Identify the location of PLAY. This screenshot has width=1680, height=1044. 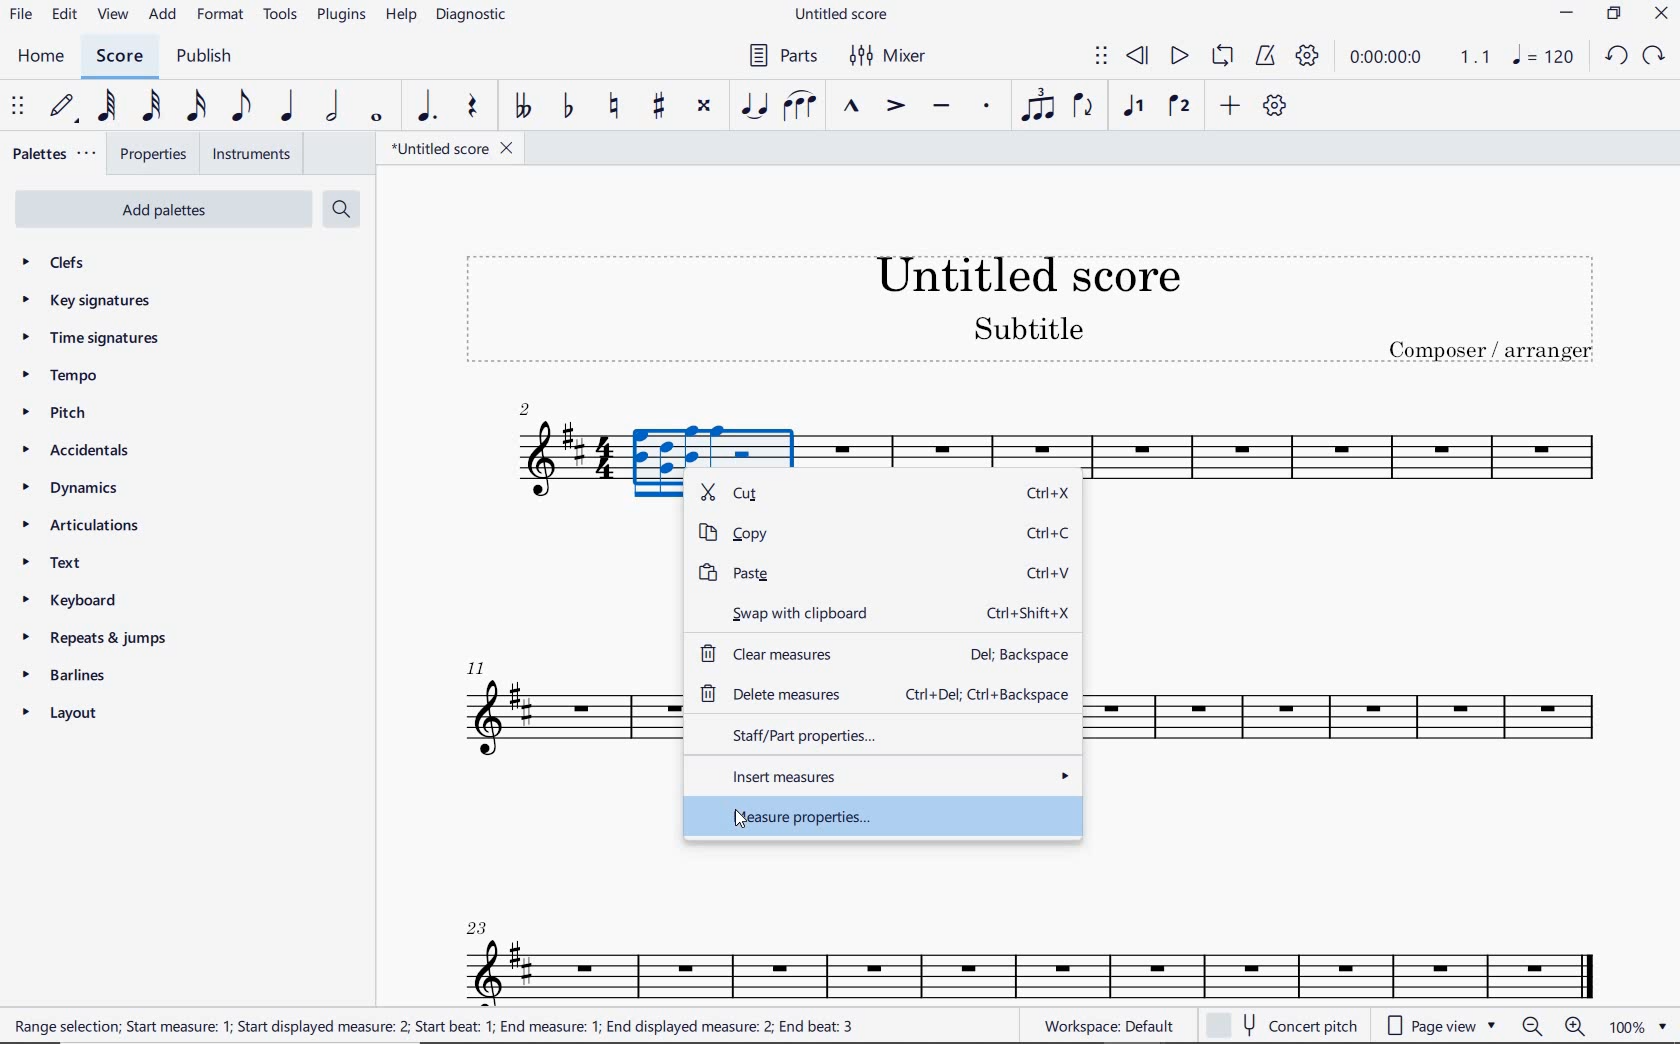
(1177, 57).